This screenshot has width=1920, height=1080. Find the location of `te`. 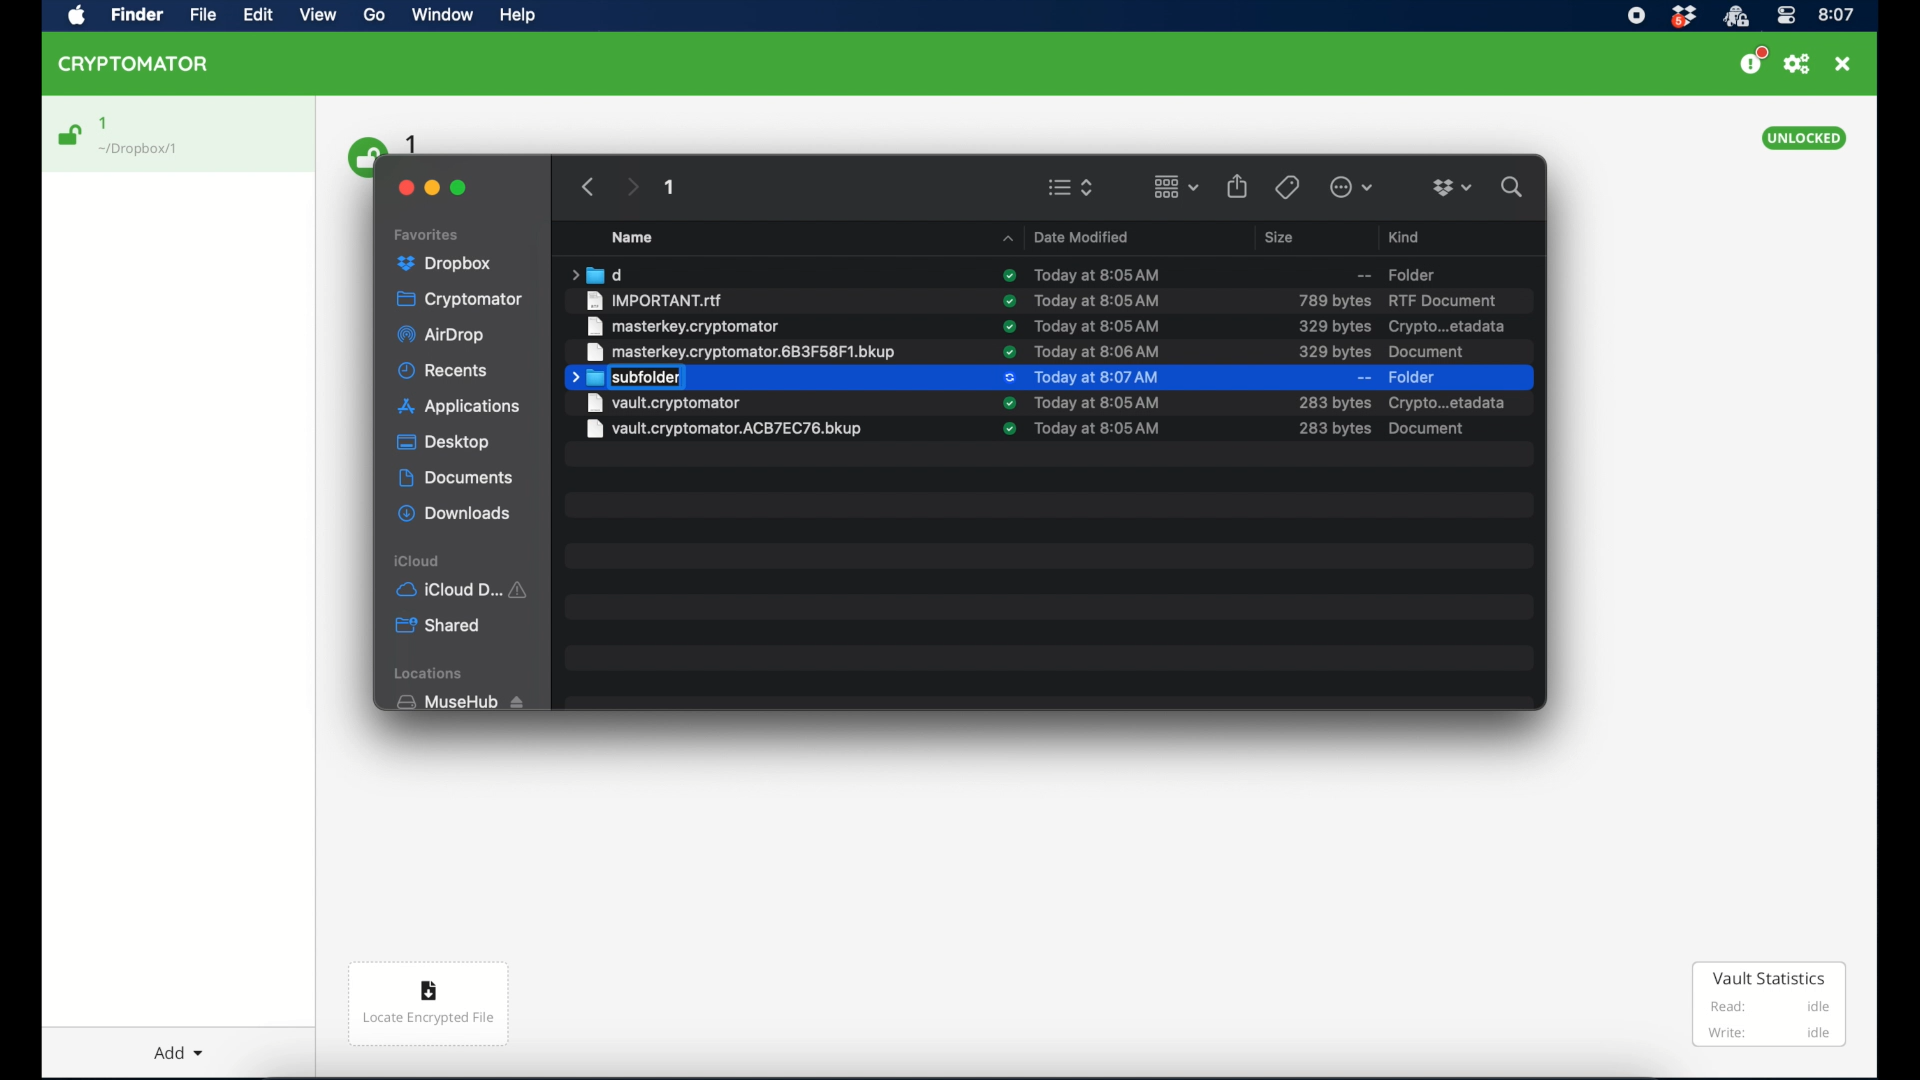

te is located at coordinates (1098, 300).